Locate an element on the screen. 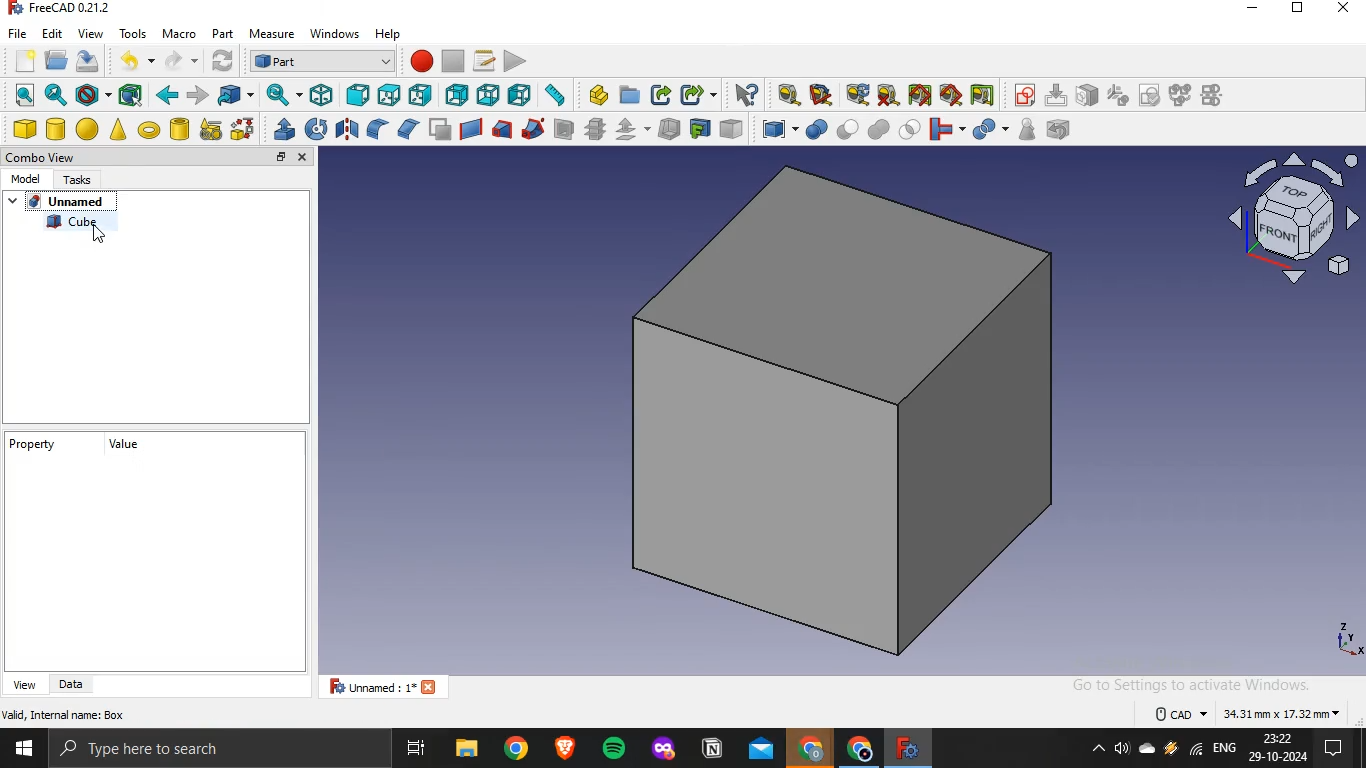 The image size is (1366, 768). measure angular is located at coordinates (822, 95).